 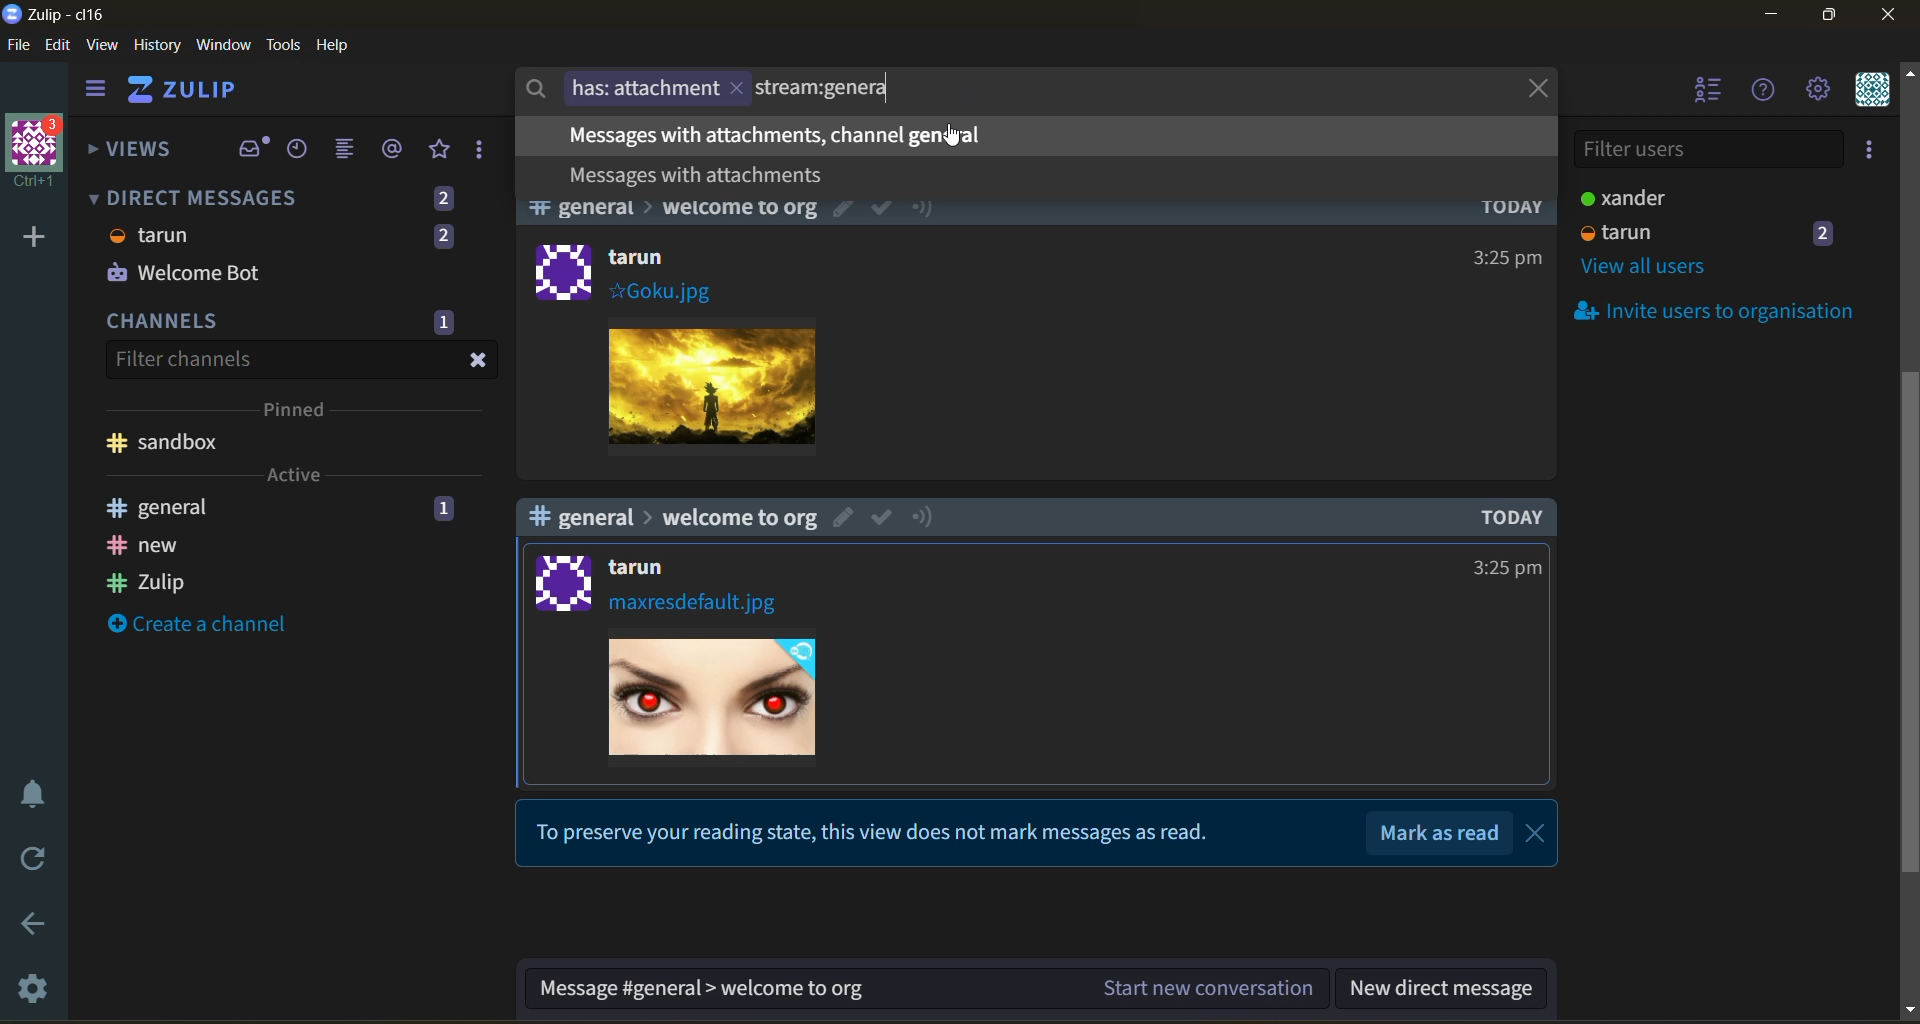 What do you see at coordinates (1771, 15) in the screenshot?
I see `minimize` at bounding box center [1771, 15].